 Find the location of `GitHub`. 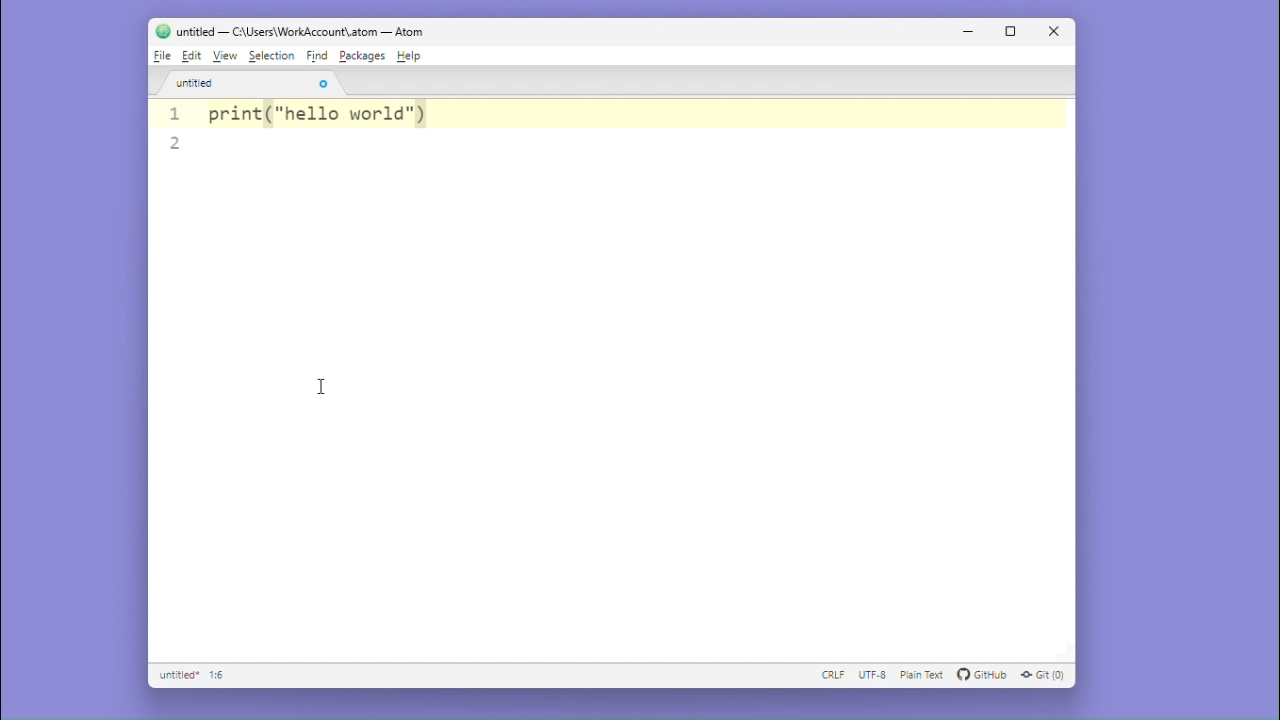

GitHub is located at coordinates (983, 677).